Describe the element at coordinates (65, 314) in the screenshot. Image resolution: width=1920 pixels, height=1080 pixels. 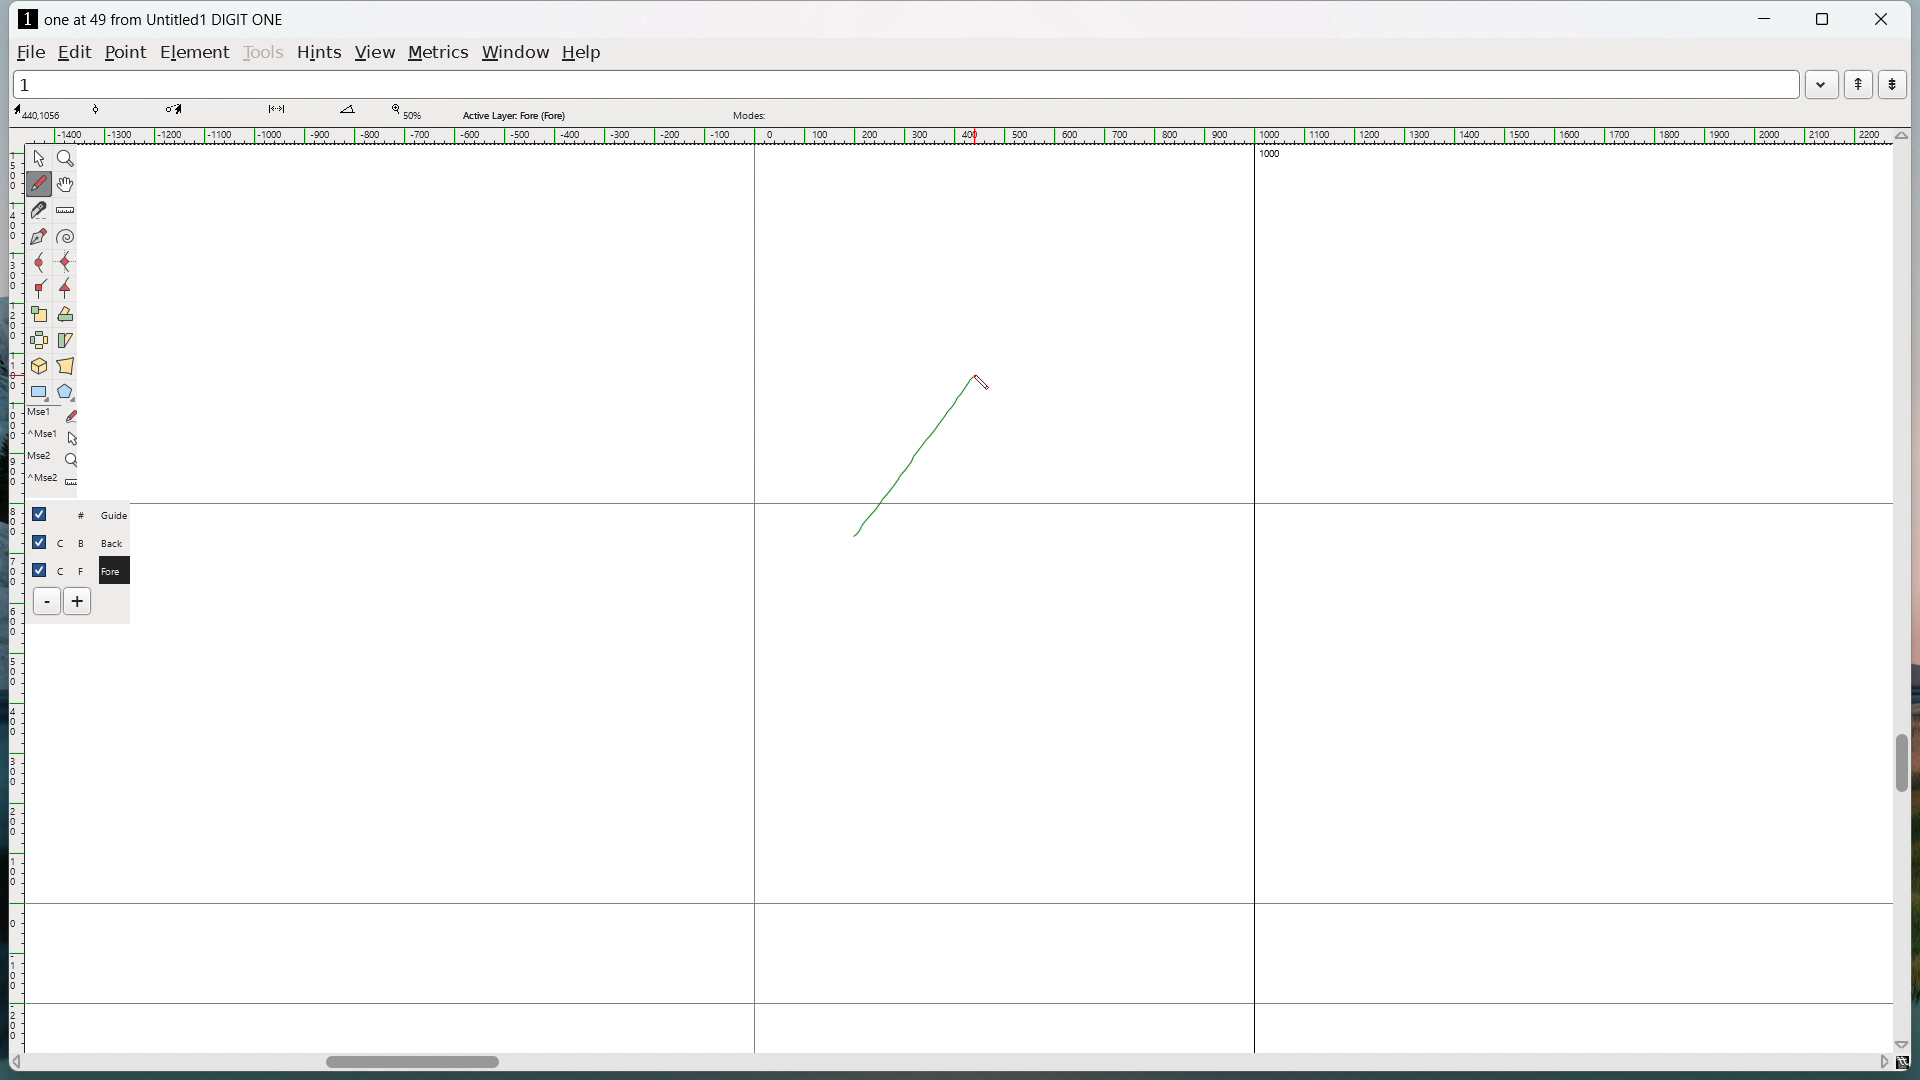
I see `rotate` at that location.